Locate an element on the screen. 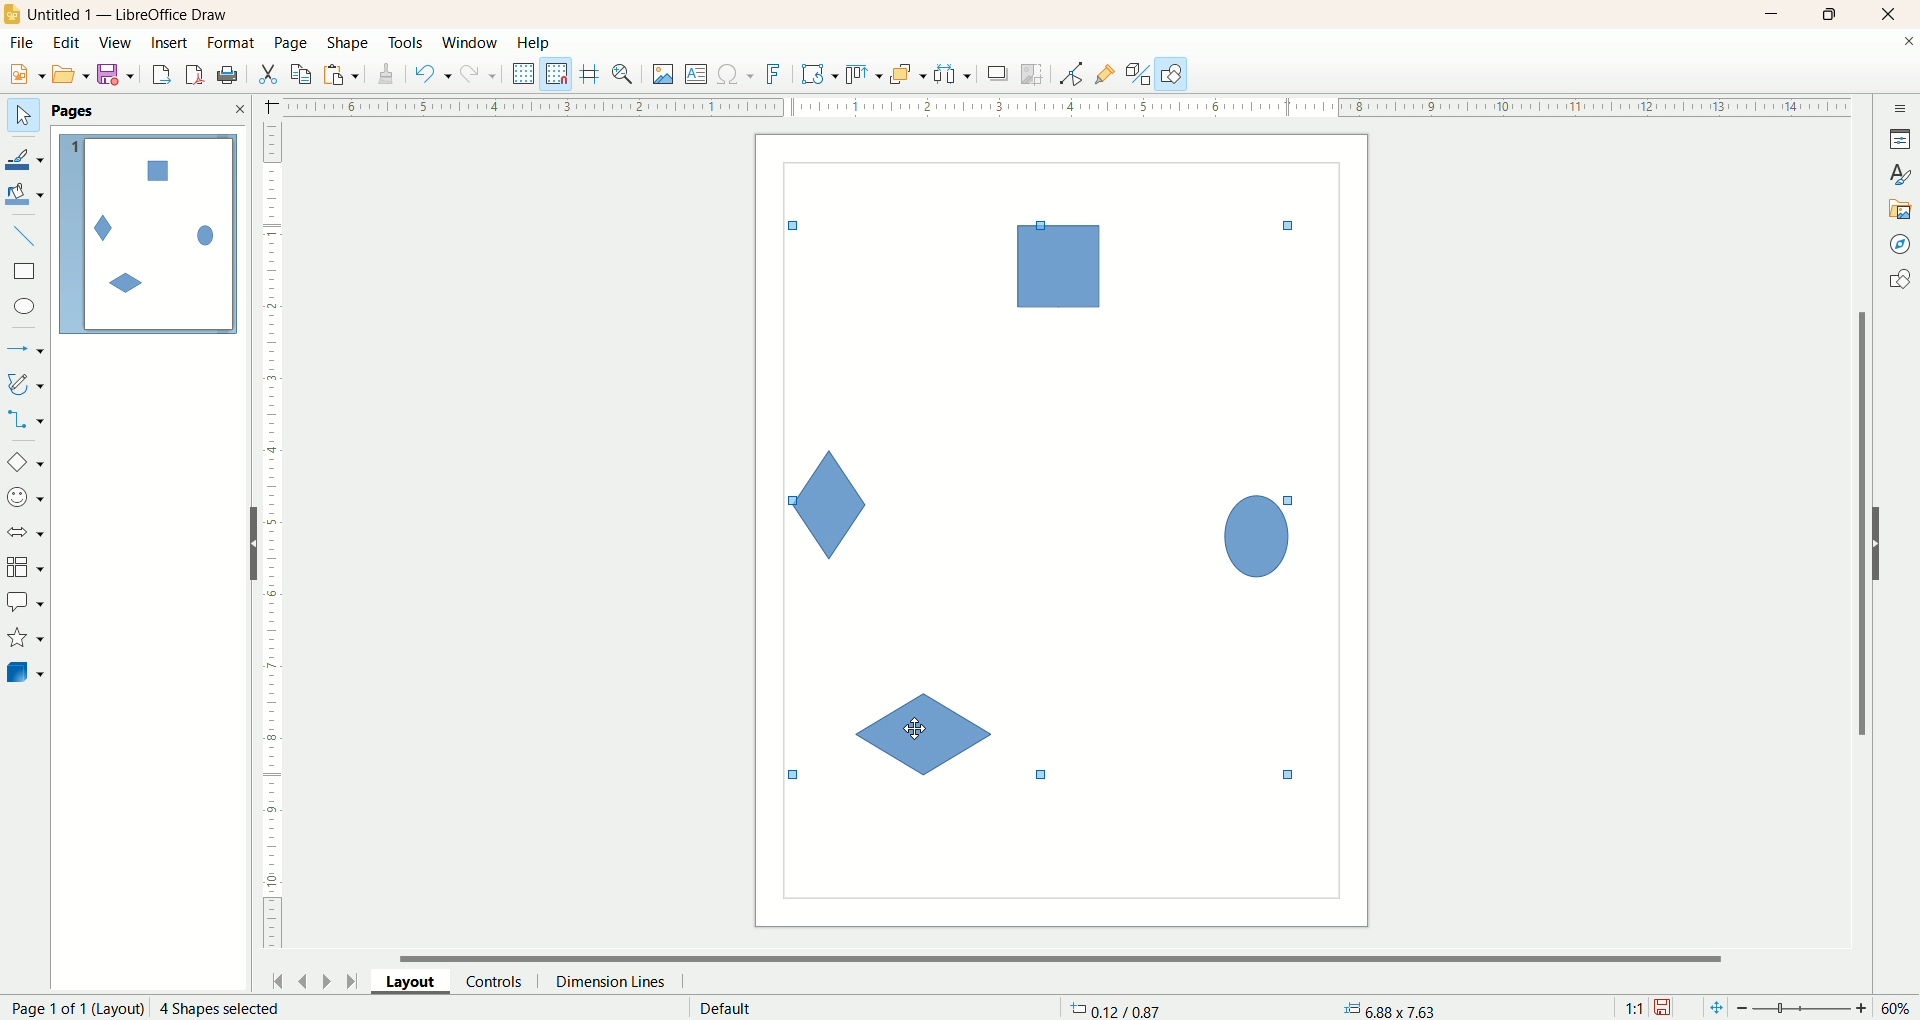 This screenshot has height=1020, width=1920. shapes is located at coordinates (1899, 282).